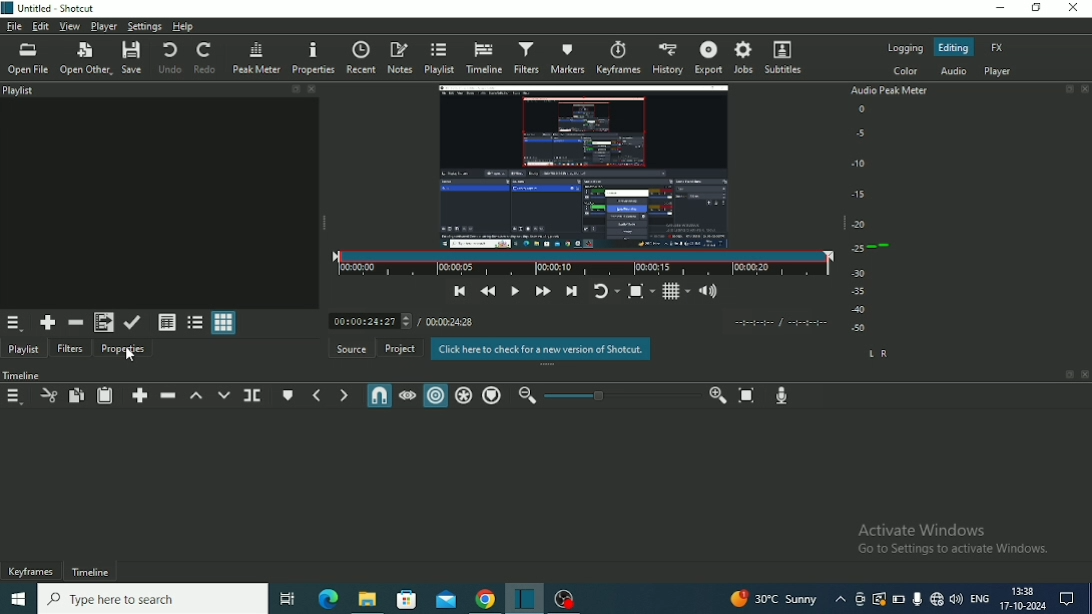  What do you see at coordinates (49, 8) in the screenshot?
I see `Title` at bounding box center [49, 8].